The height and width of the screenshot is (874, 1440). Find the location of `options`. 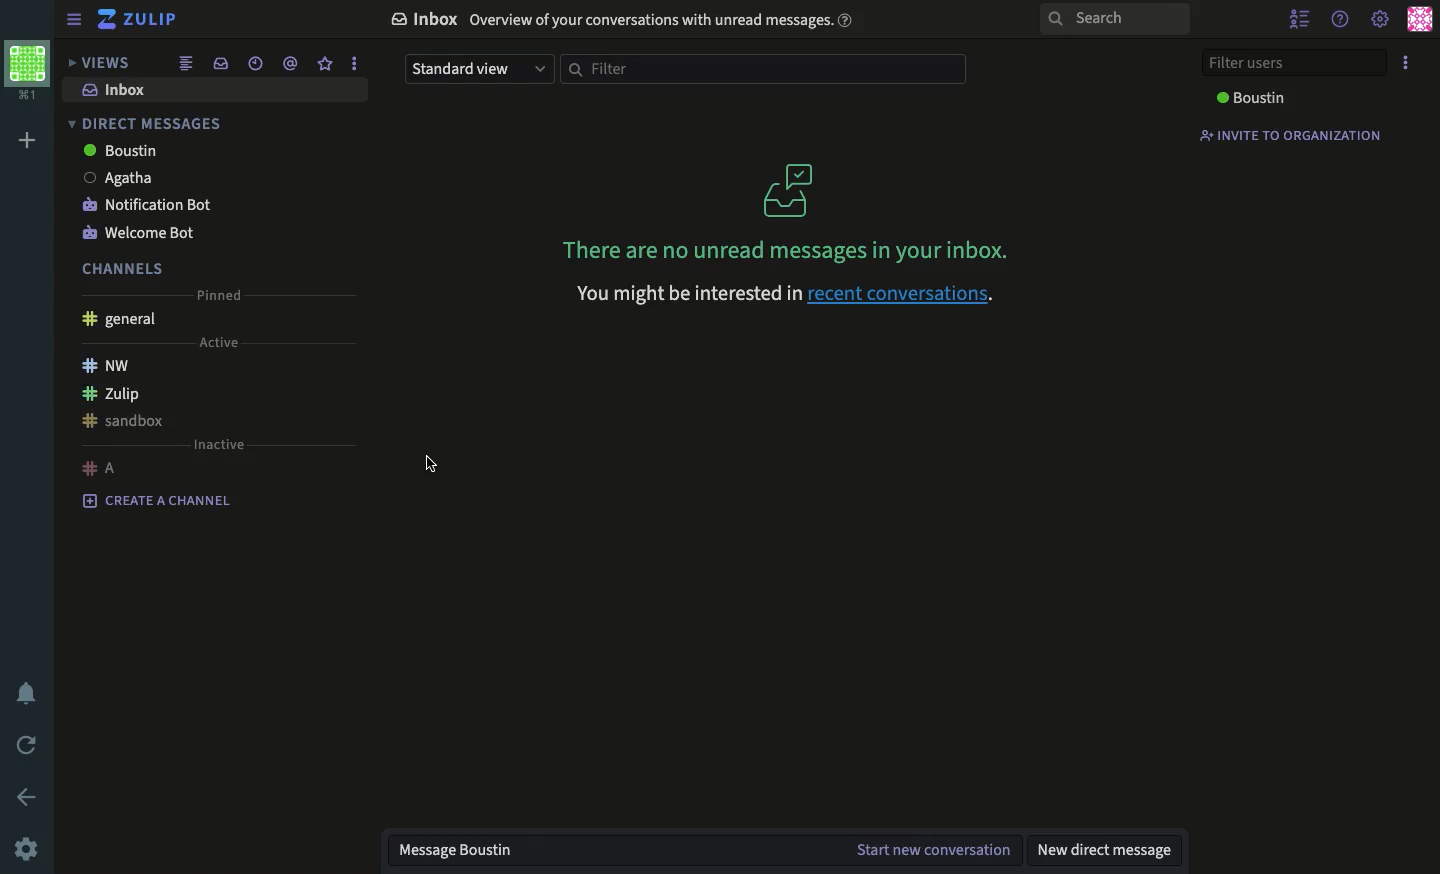

options is located at coordinates (1404, 63).